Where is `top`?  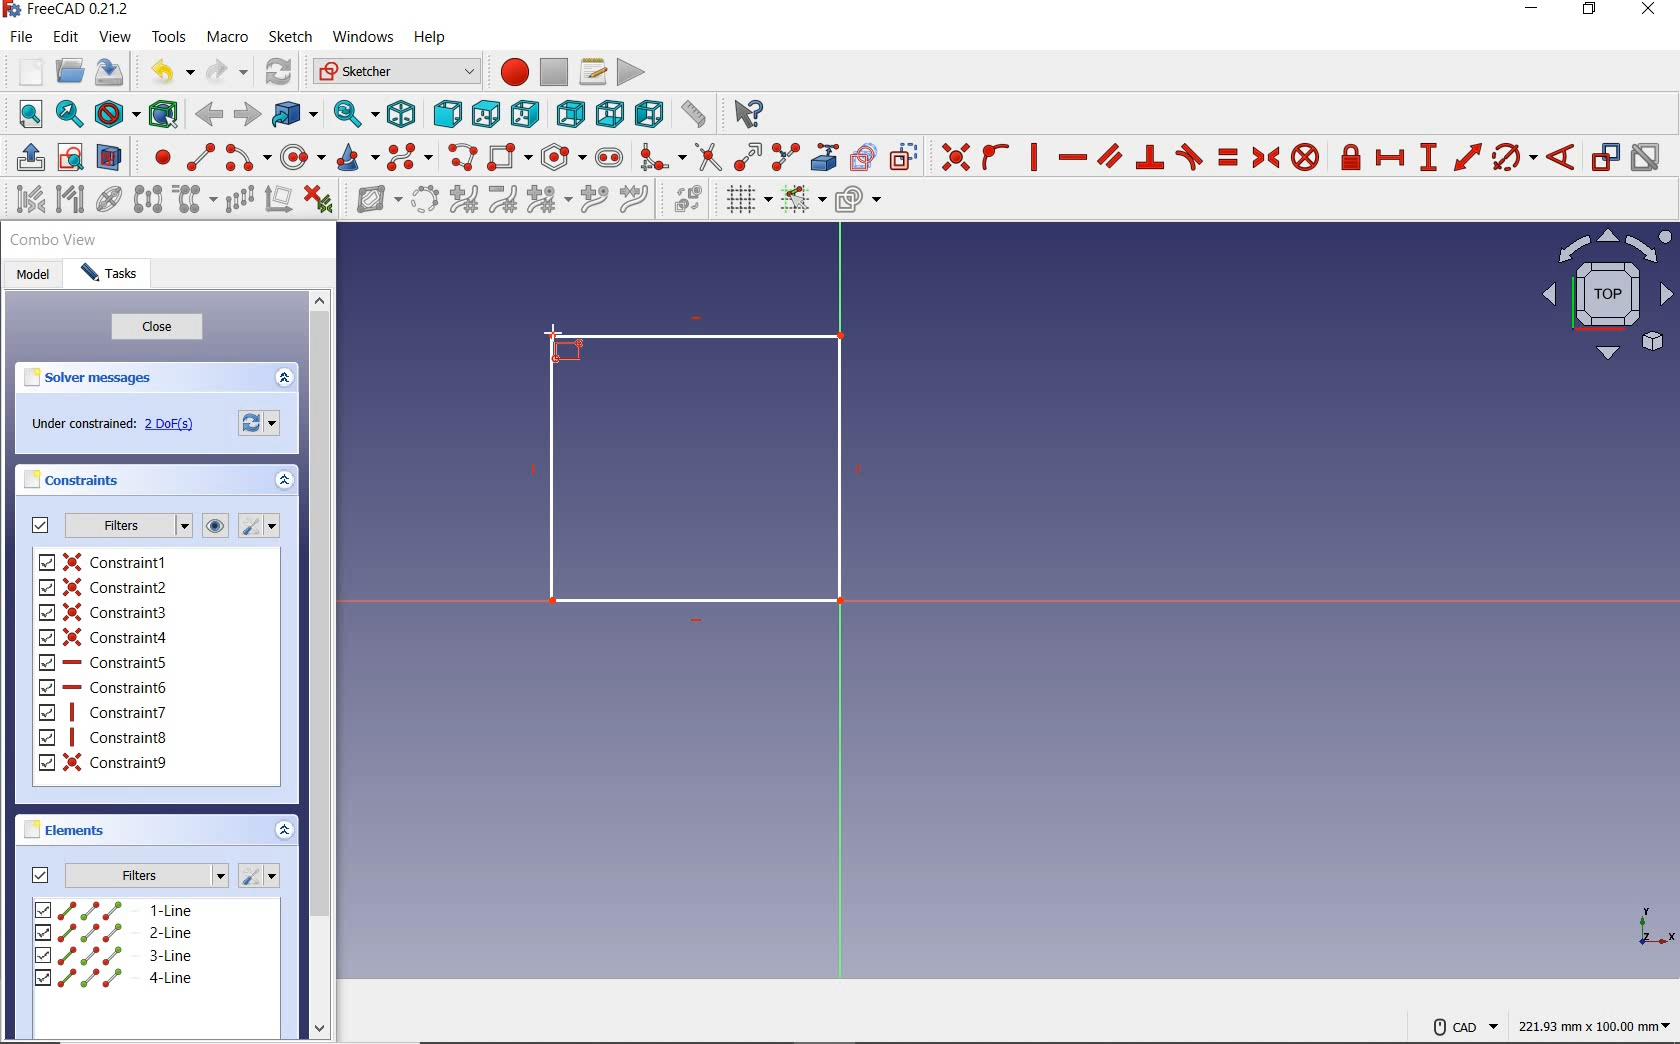
top is located at coordinates (486, 114).